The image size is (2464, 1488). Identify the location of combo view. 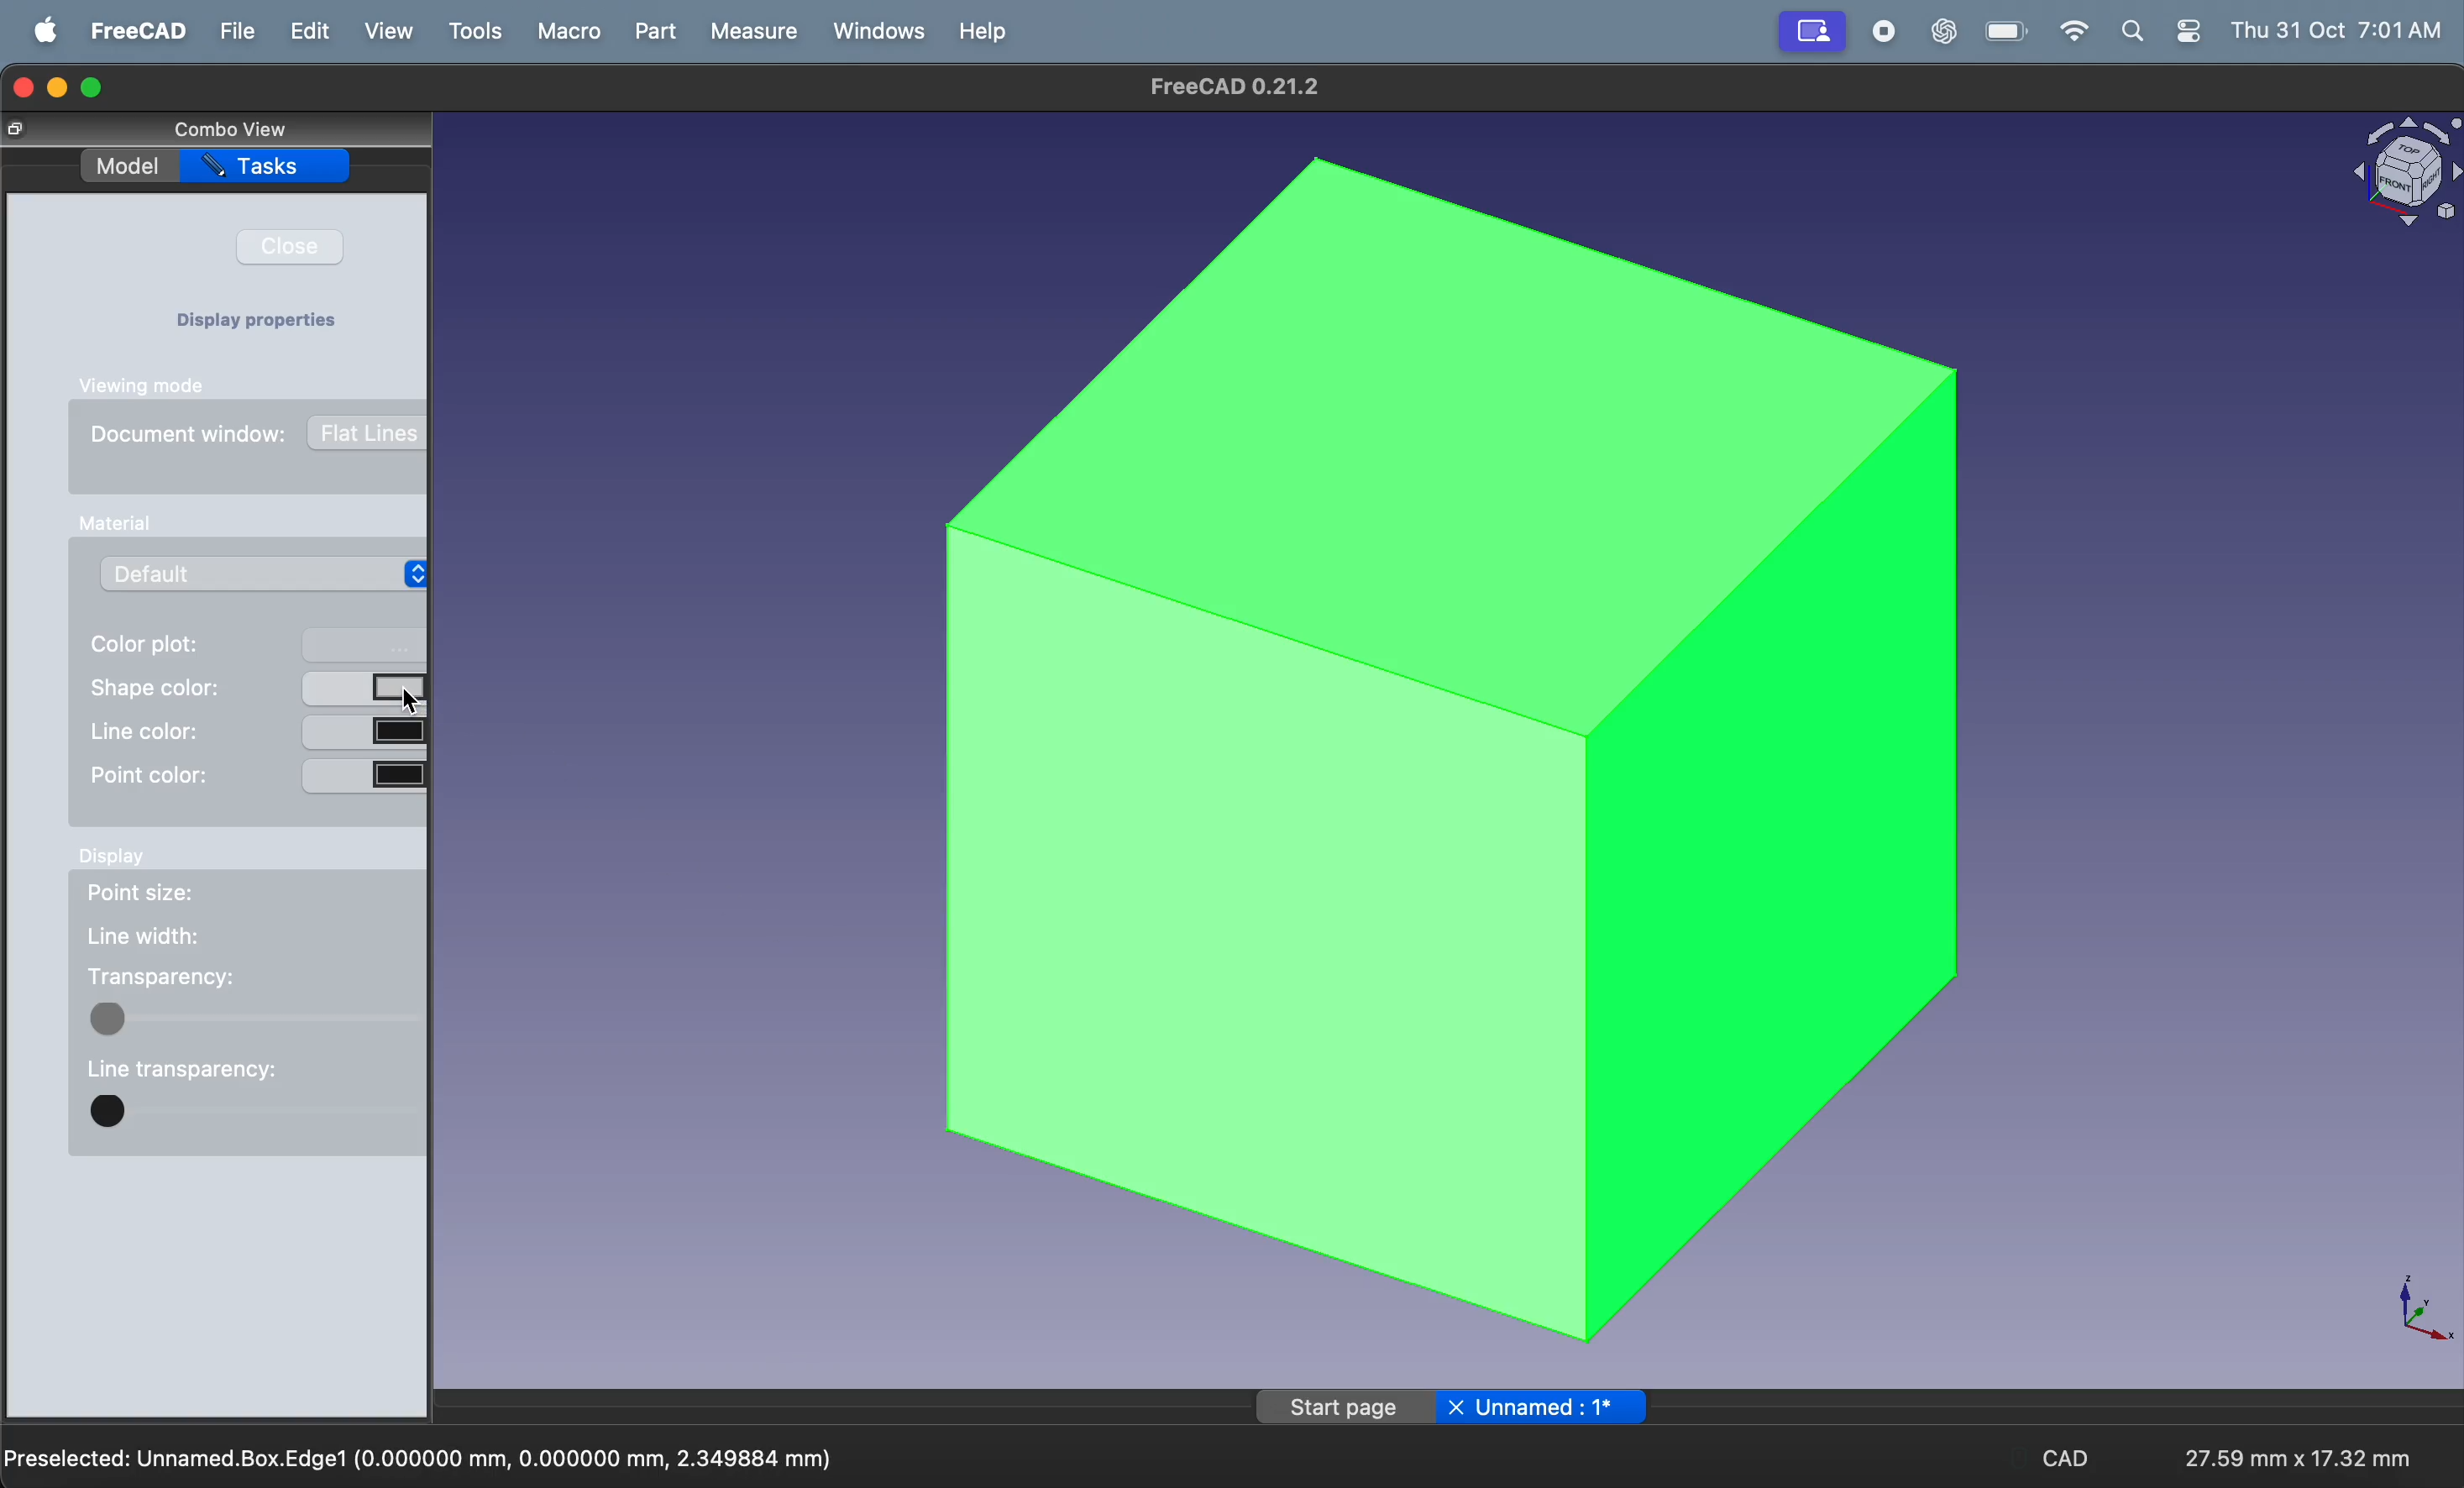
(236, 129).